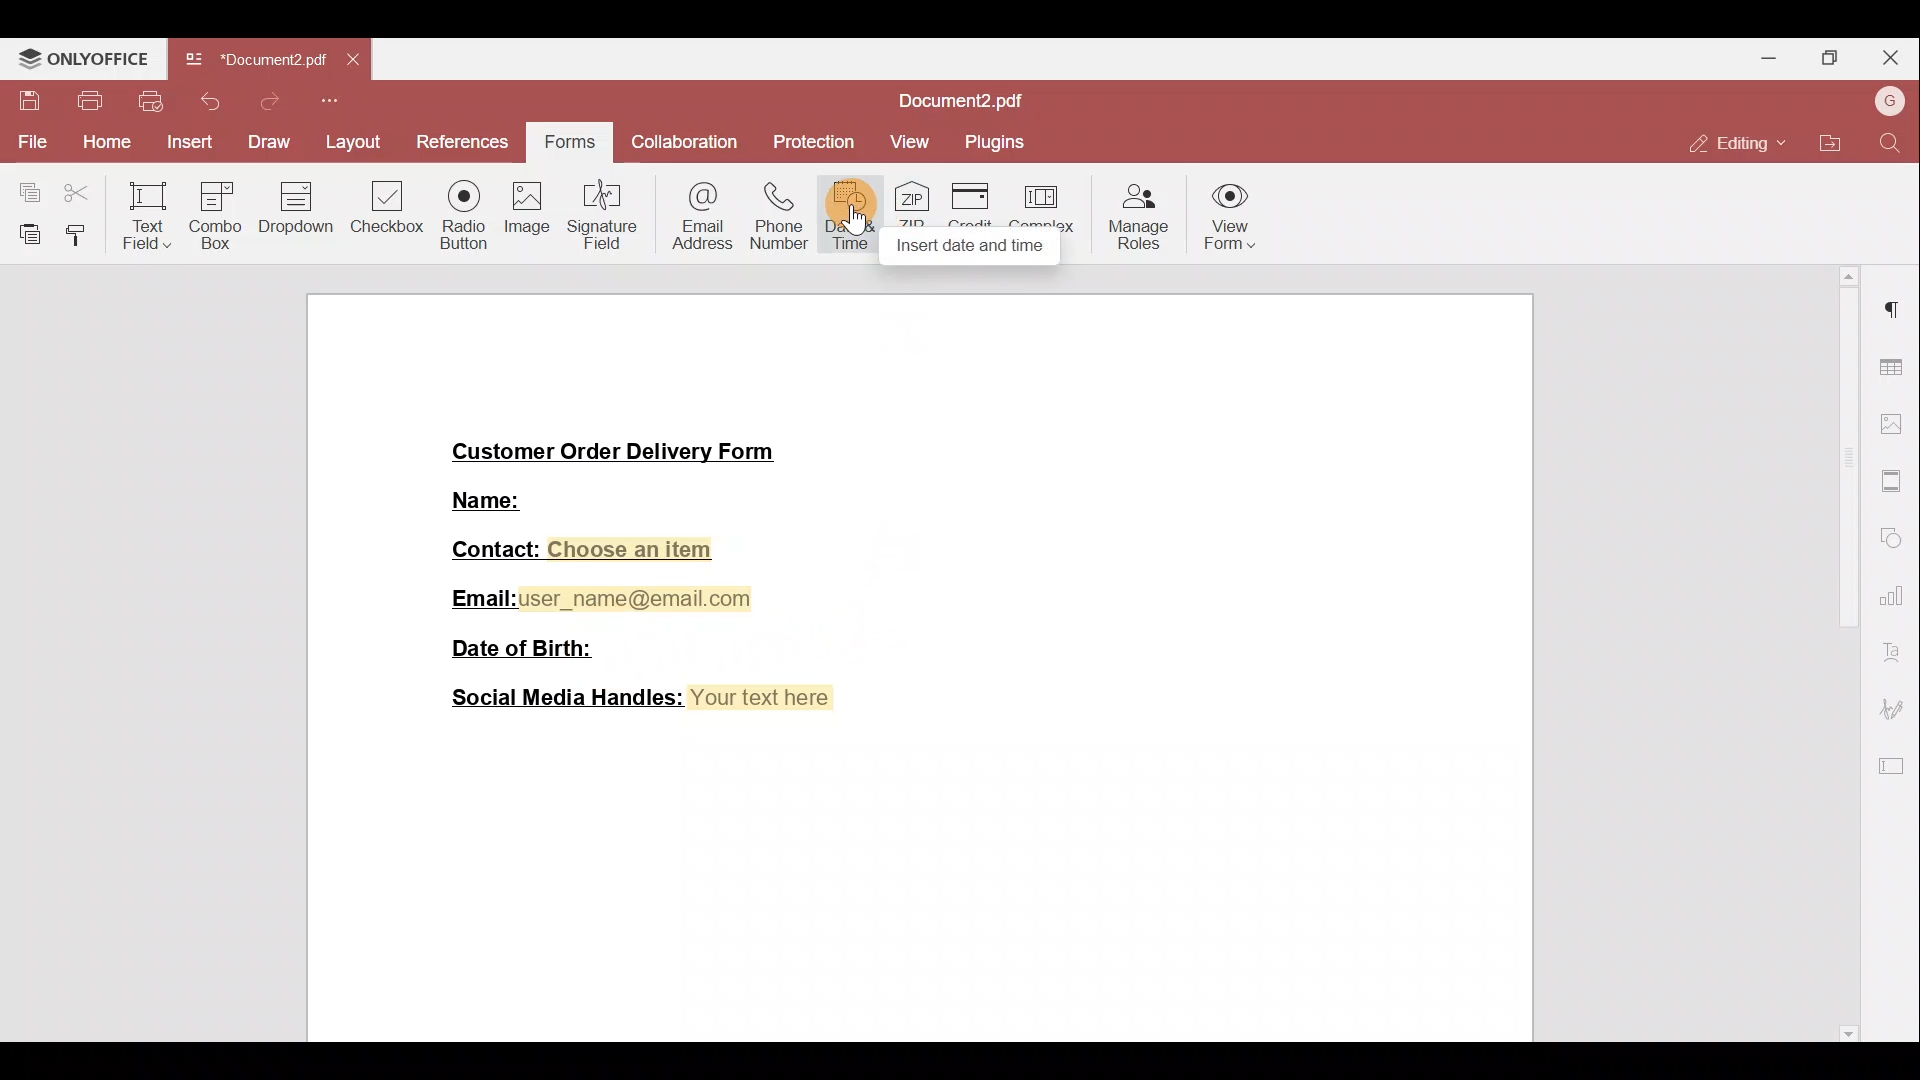 The image size is (1920, 1080). I want to click on Manage roles, so click(1139, 220).